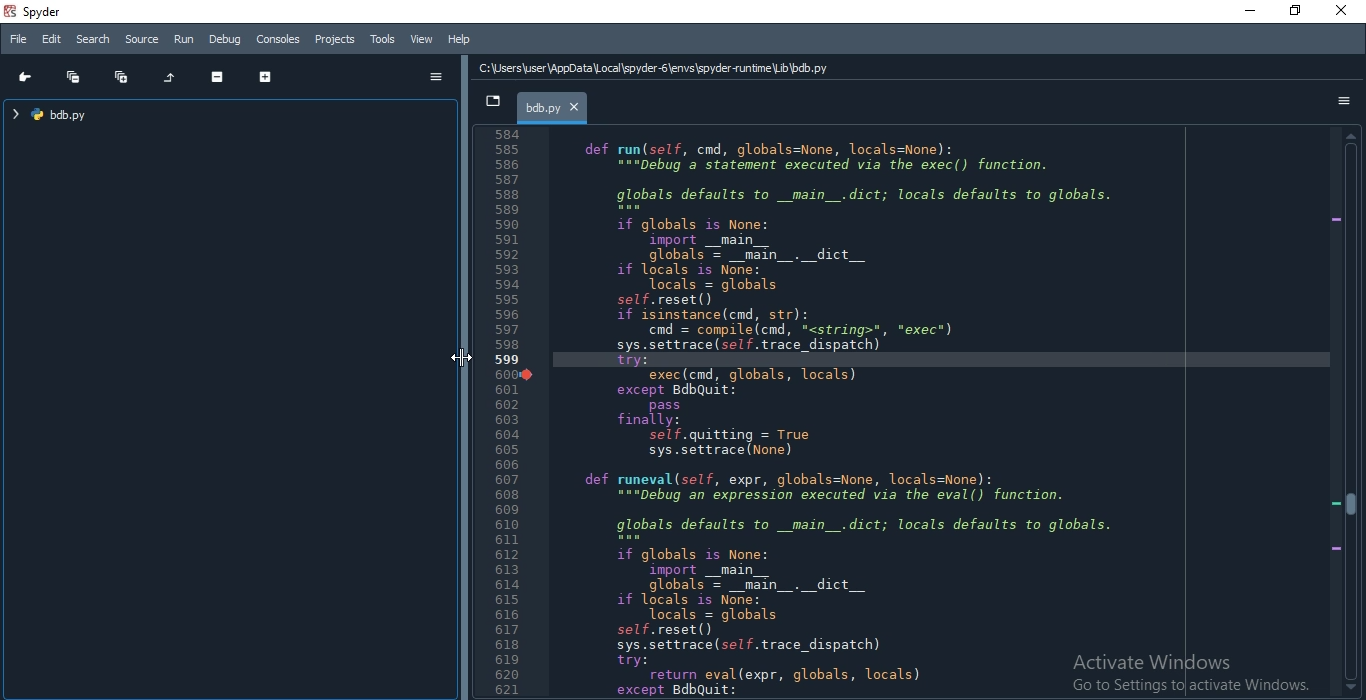  What do you see at coordinates (420, 40) in the screenshot?
I see `View` at bounding box center [420, 40].